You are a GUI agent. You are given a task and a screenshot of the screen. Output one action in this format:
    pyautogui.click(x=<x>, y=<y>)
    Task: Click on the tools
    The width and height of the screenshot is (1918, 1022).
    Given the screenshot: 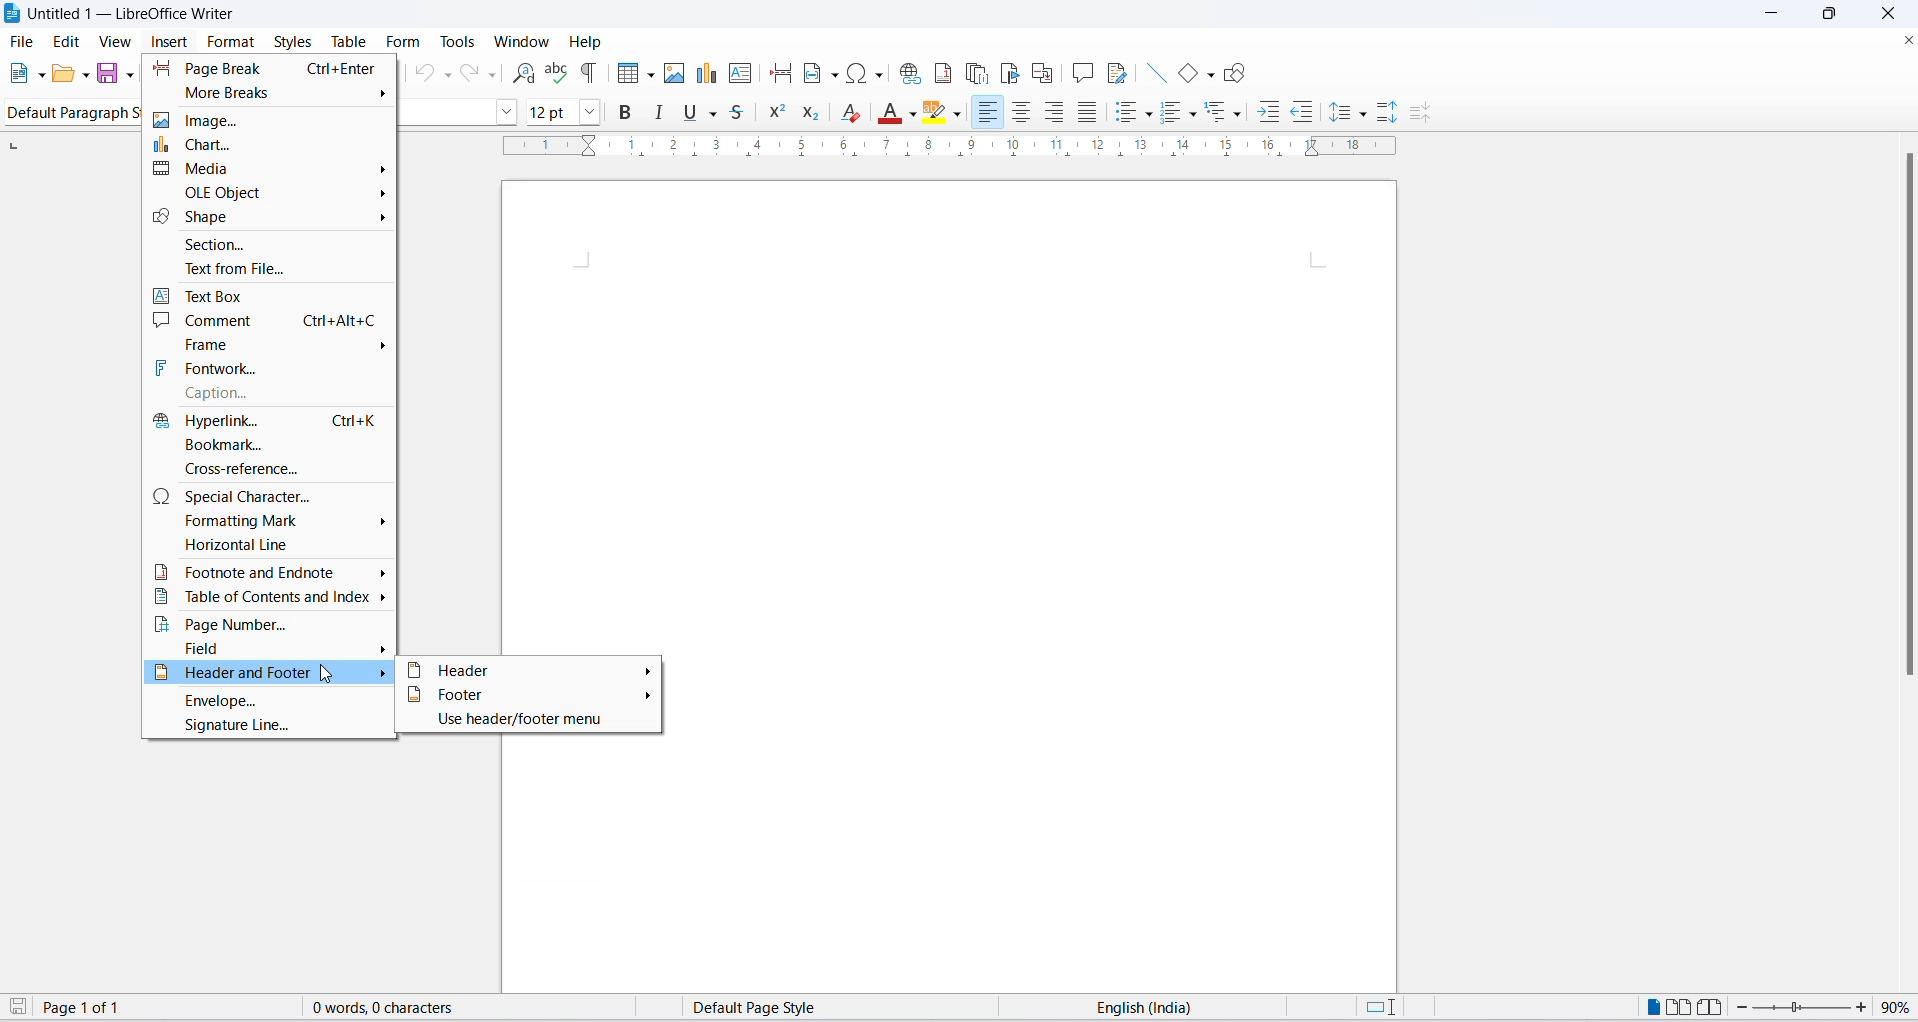 What is the action you would take?
    pyautogui.click(x=459, y=39)
    